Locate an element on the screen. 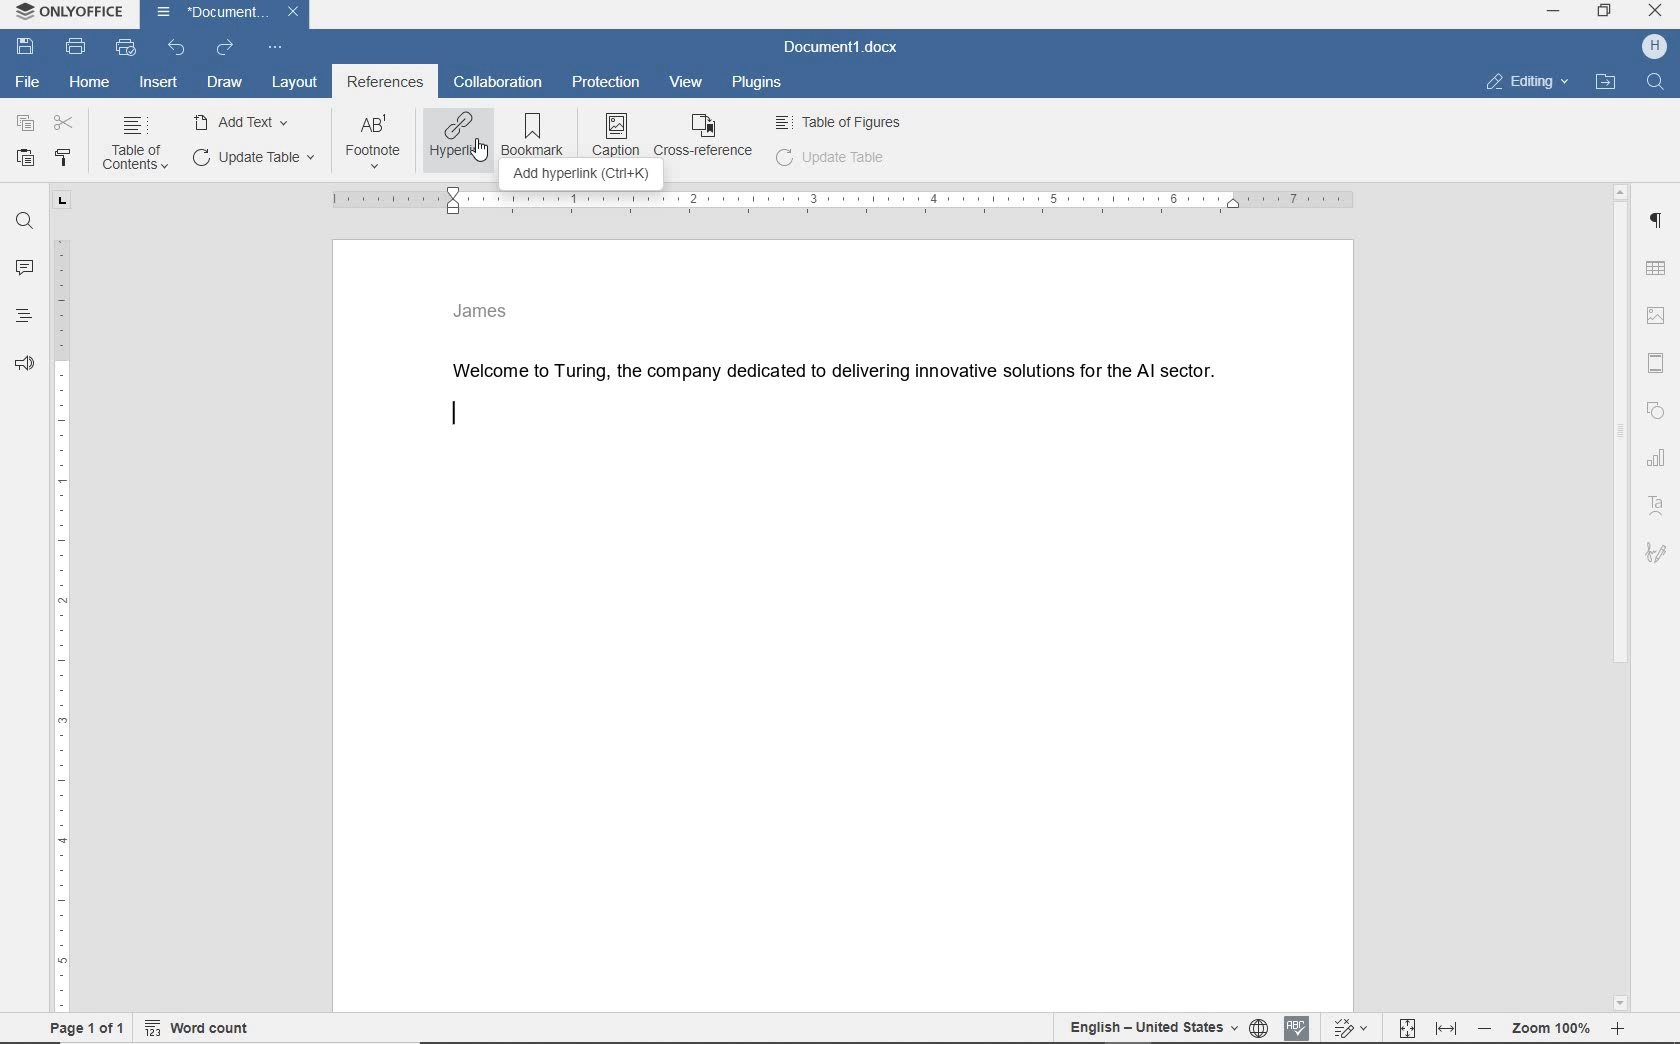 The image size is (1680, 1044). fit topage is located at coordinates (1406, 1028).